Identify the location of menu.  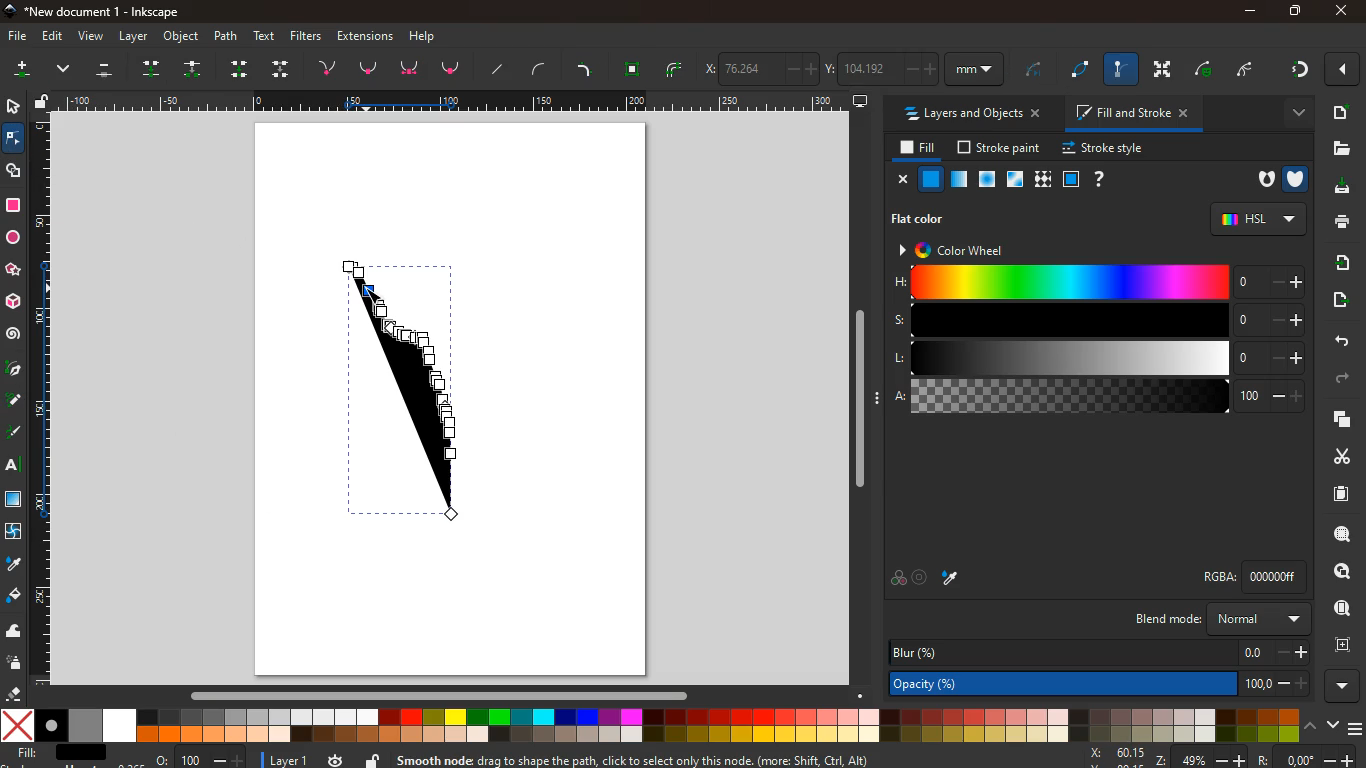
(1357, 726).